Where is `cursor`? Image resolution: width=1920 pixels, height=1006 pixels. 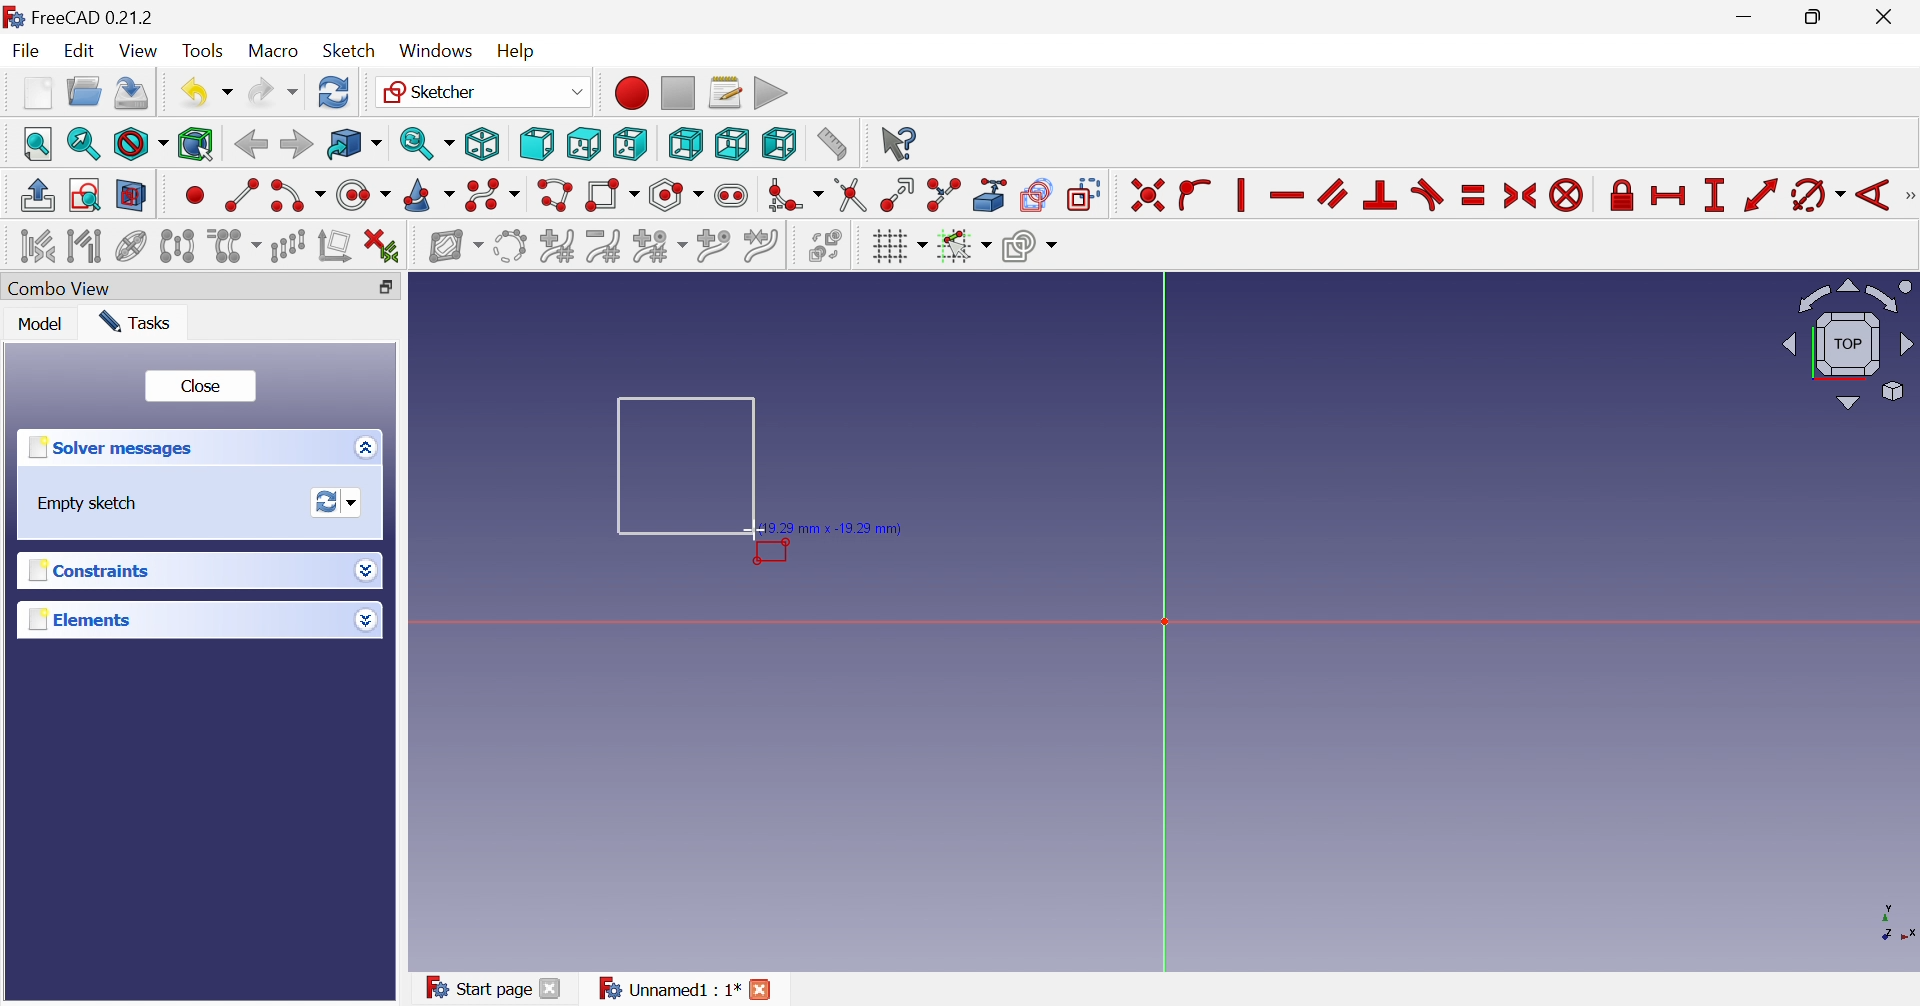 cursor is located at coordinates (754, 530).